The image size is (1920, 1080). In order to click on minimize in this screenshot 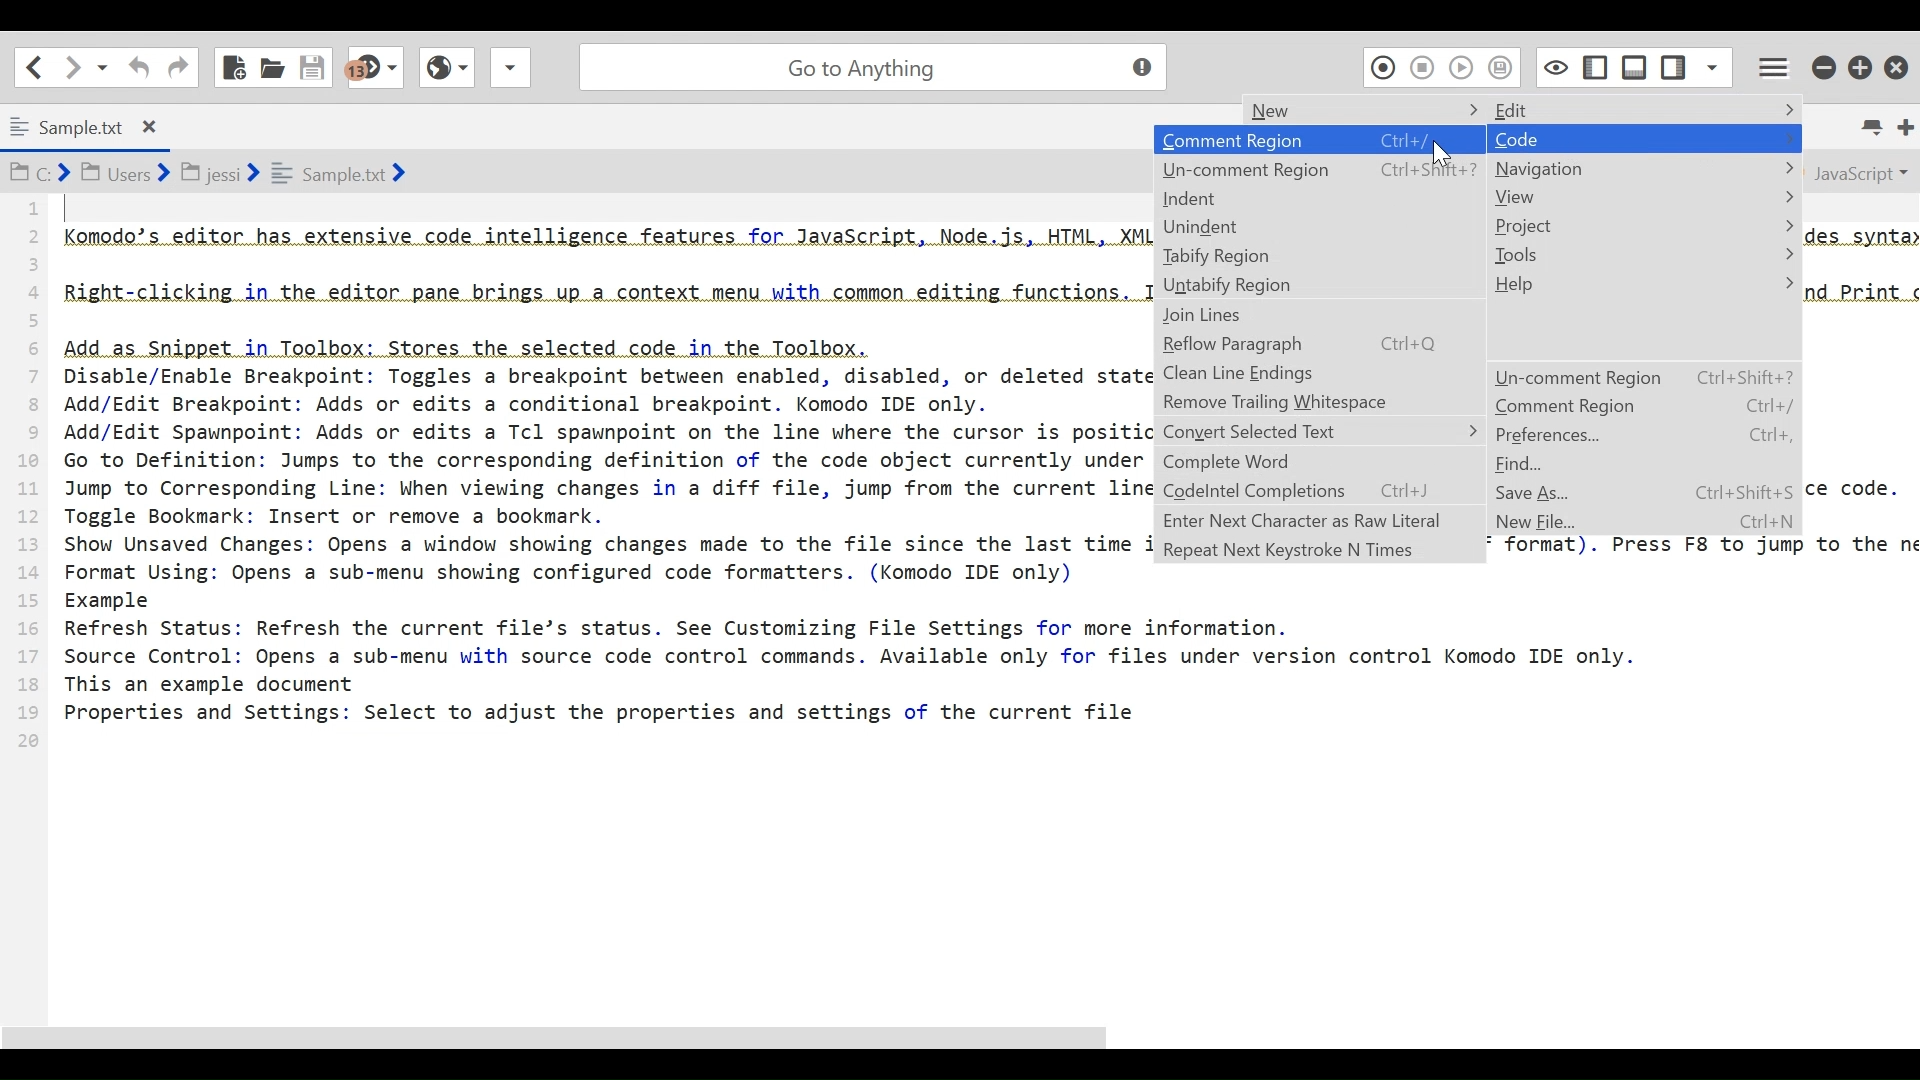, I will do `click(1823, 64)`.